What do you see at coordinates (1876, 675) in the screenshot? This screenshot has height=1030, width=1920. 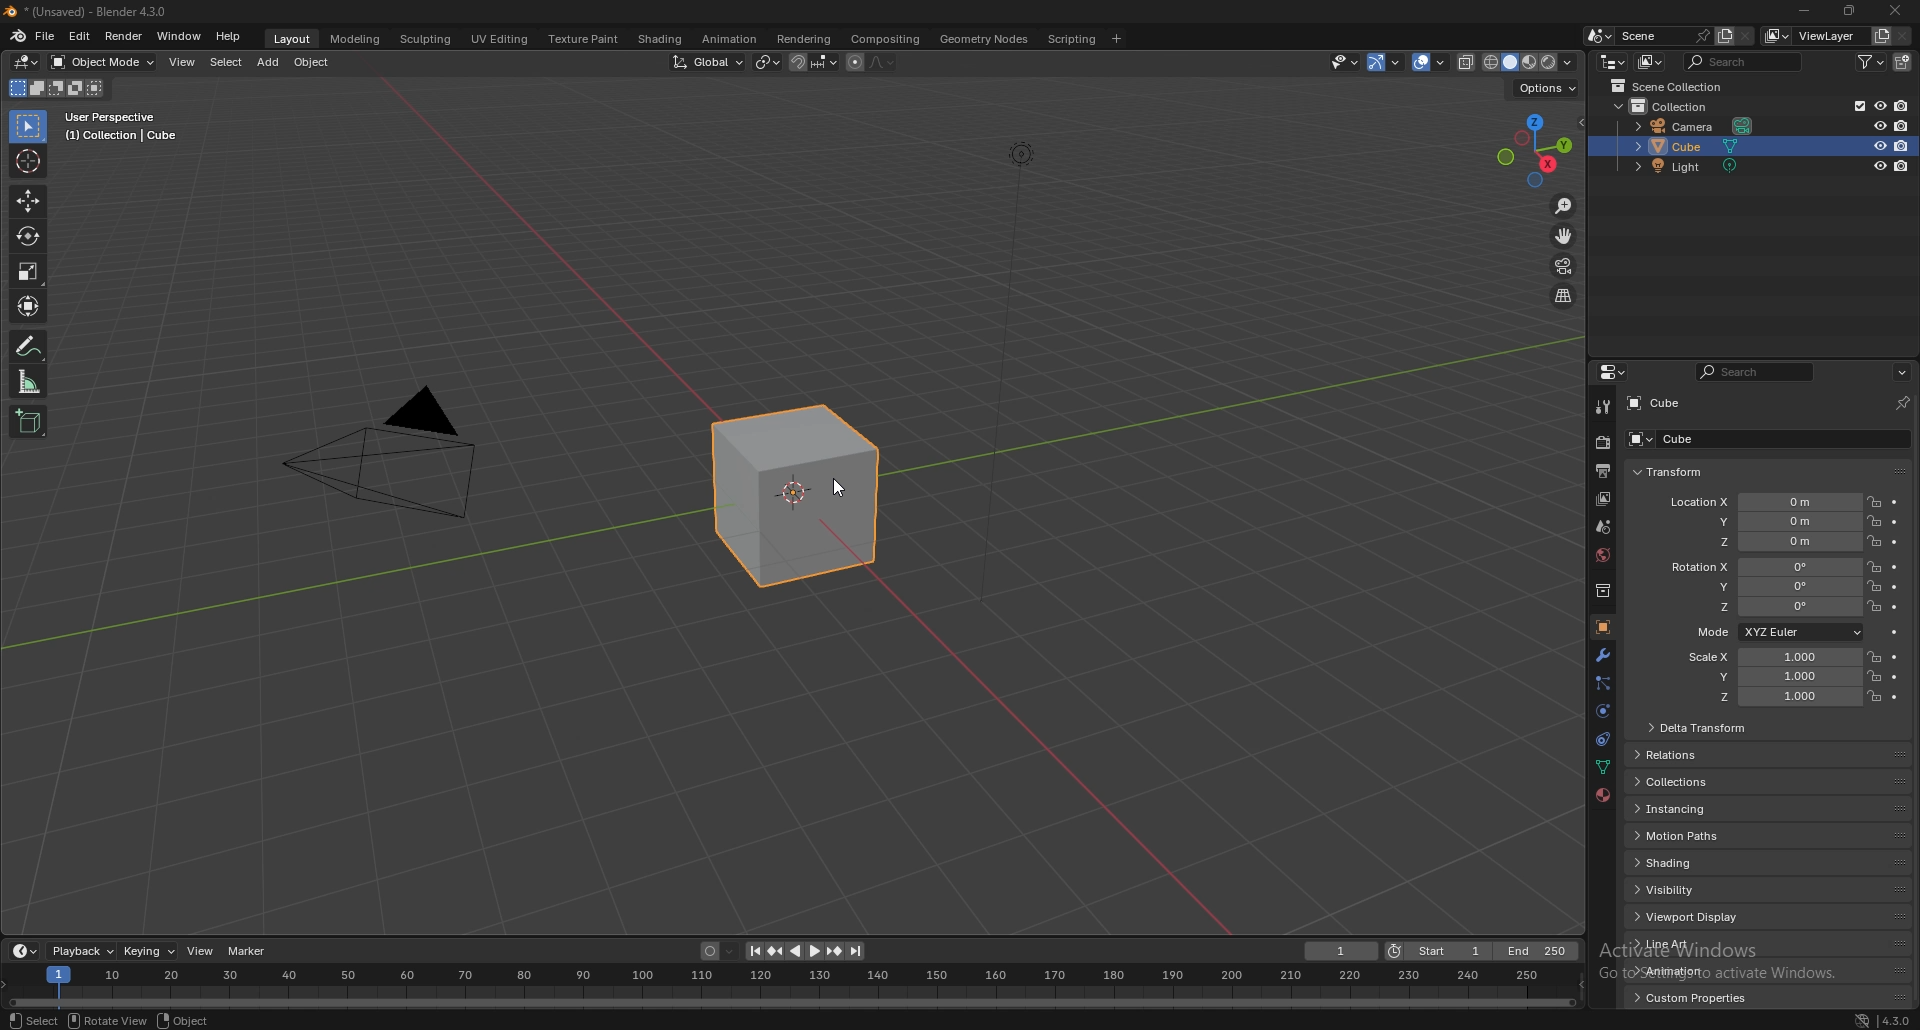 I see `lock location` at bounding box center [1876, 675].